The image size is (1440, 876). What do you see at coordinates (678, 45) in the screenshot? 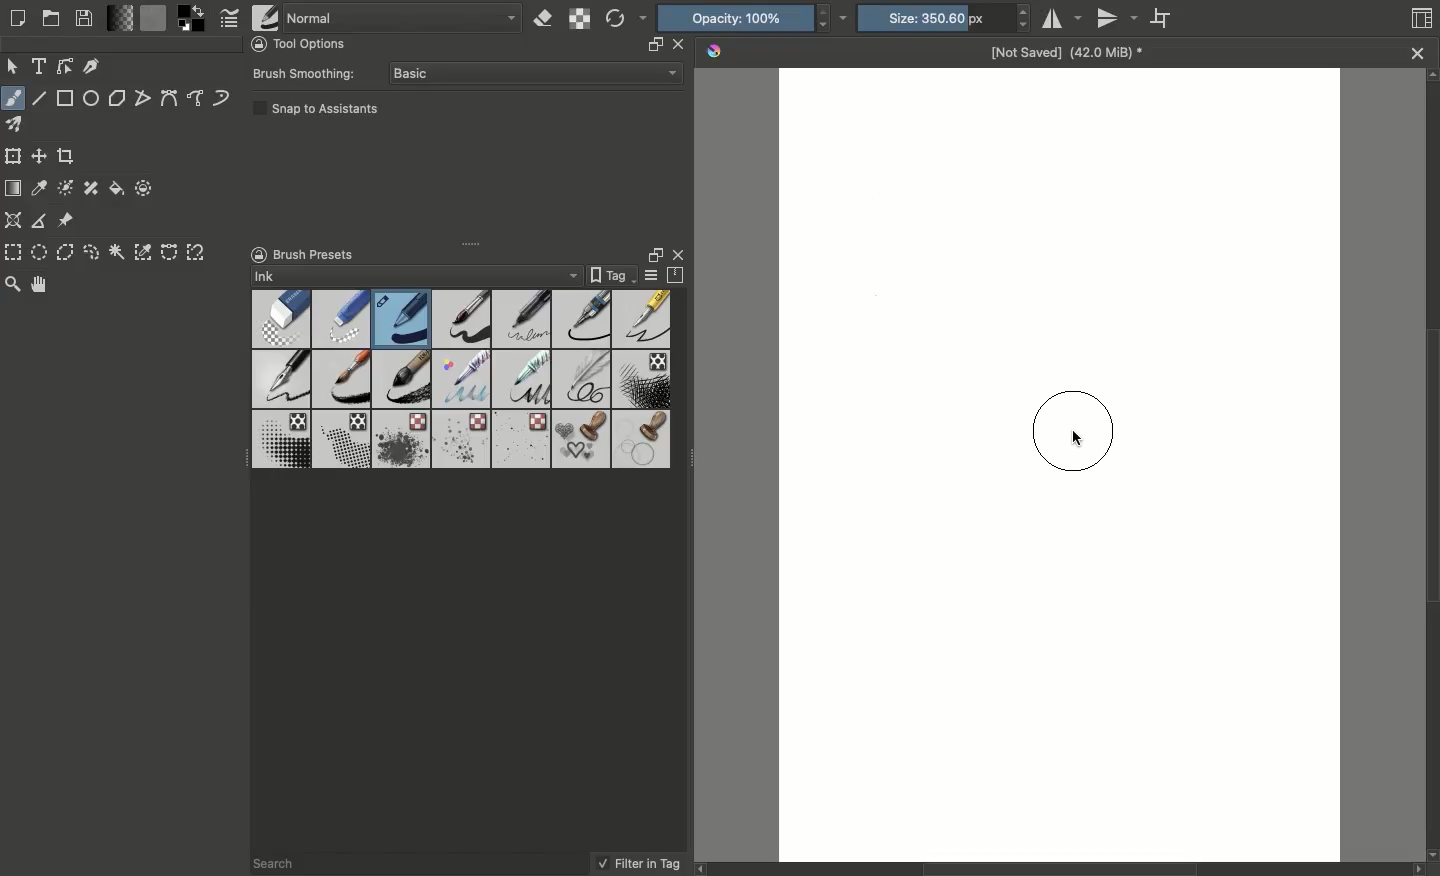
I see `close` at bounding box center [678, 45].